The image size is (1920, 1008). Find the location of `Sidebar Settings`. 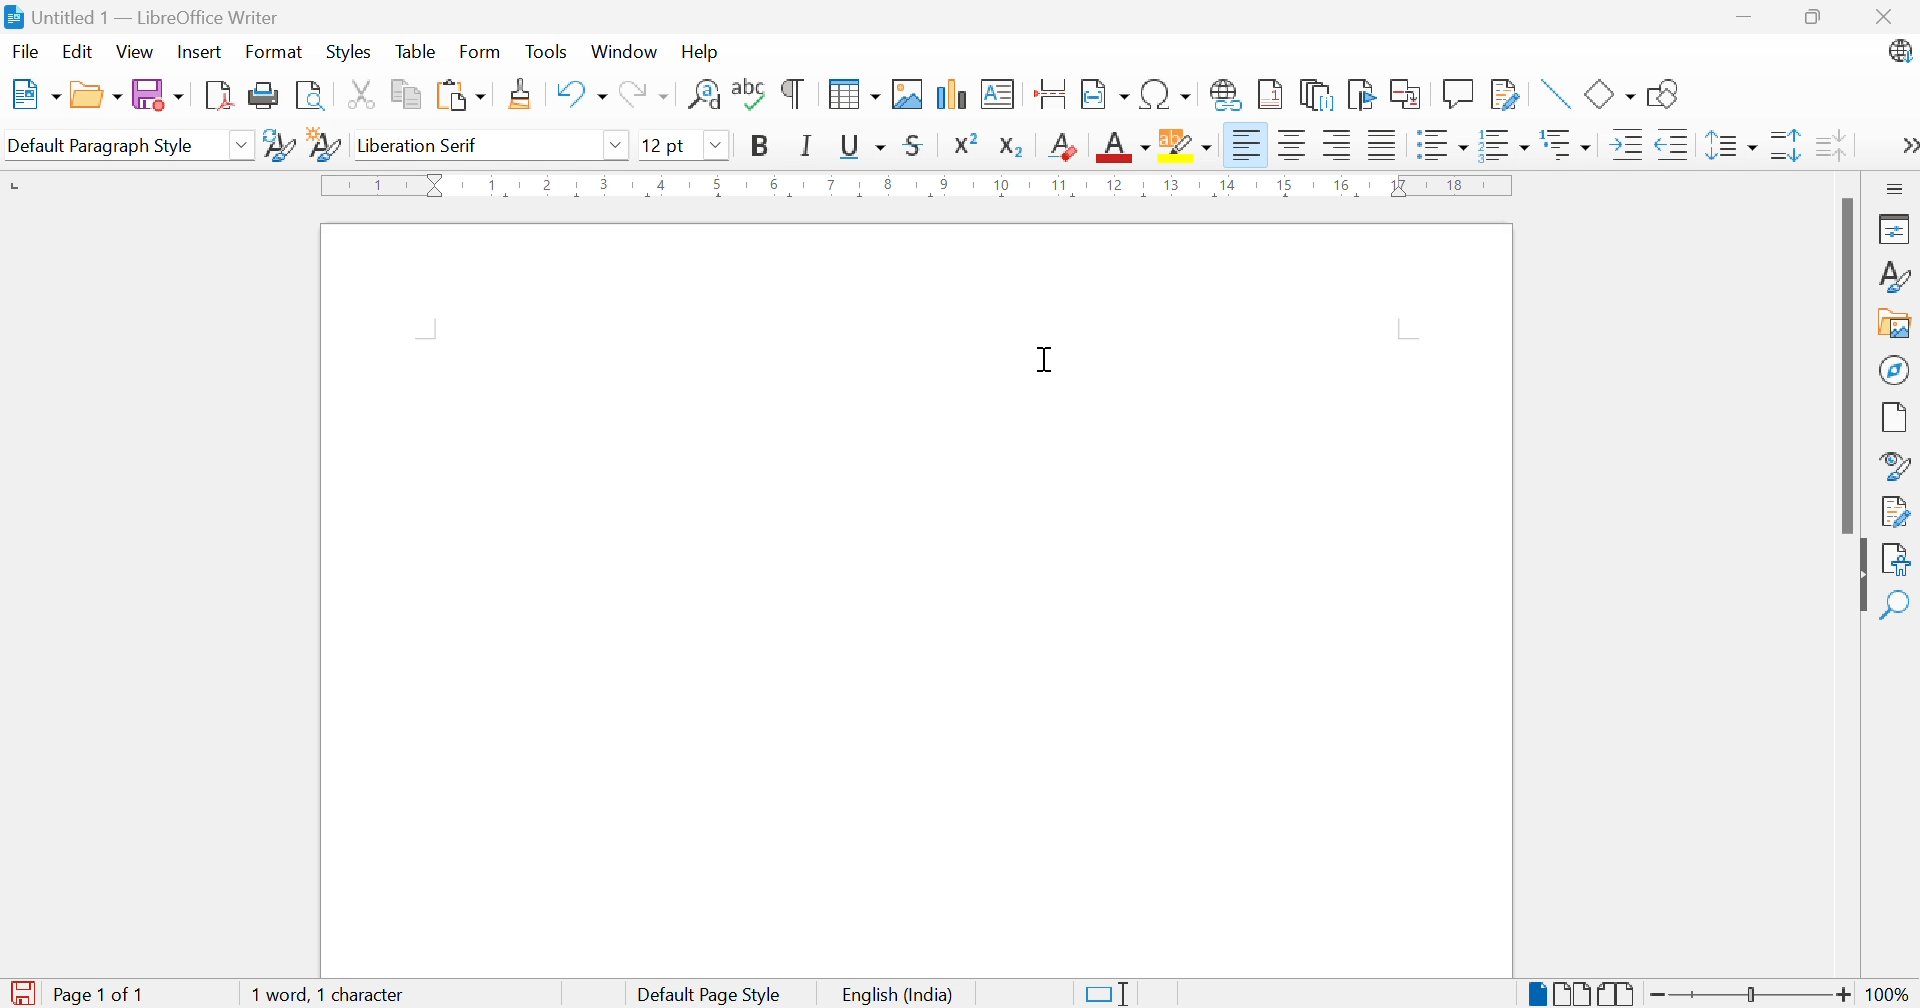

Sidebar Settings is located at coordinates (1892, 188).